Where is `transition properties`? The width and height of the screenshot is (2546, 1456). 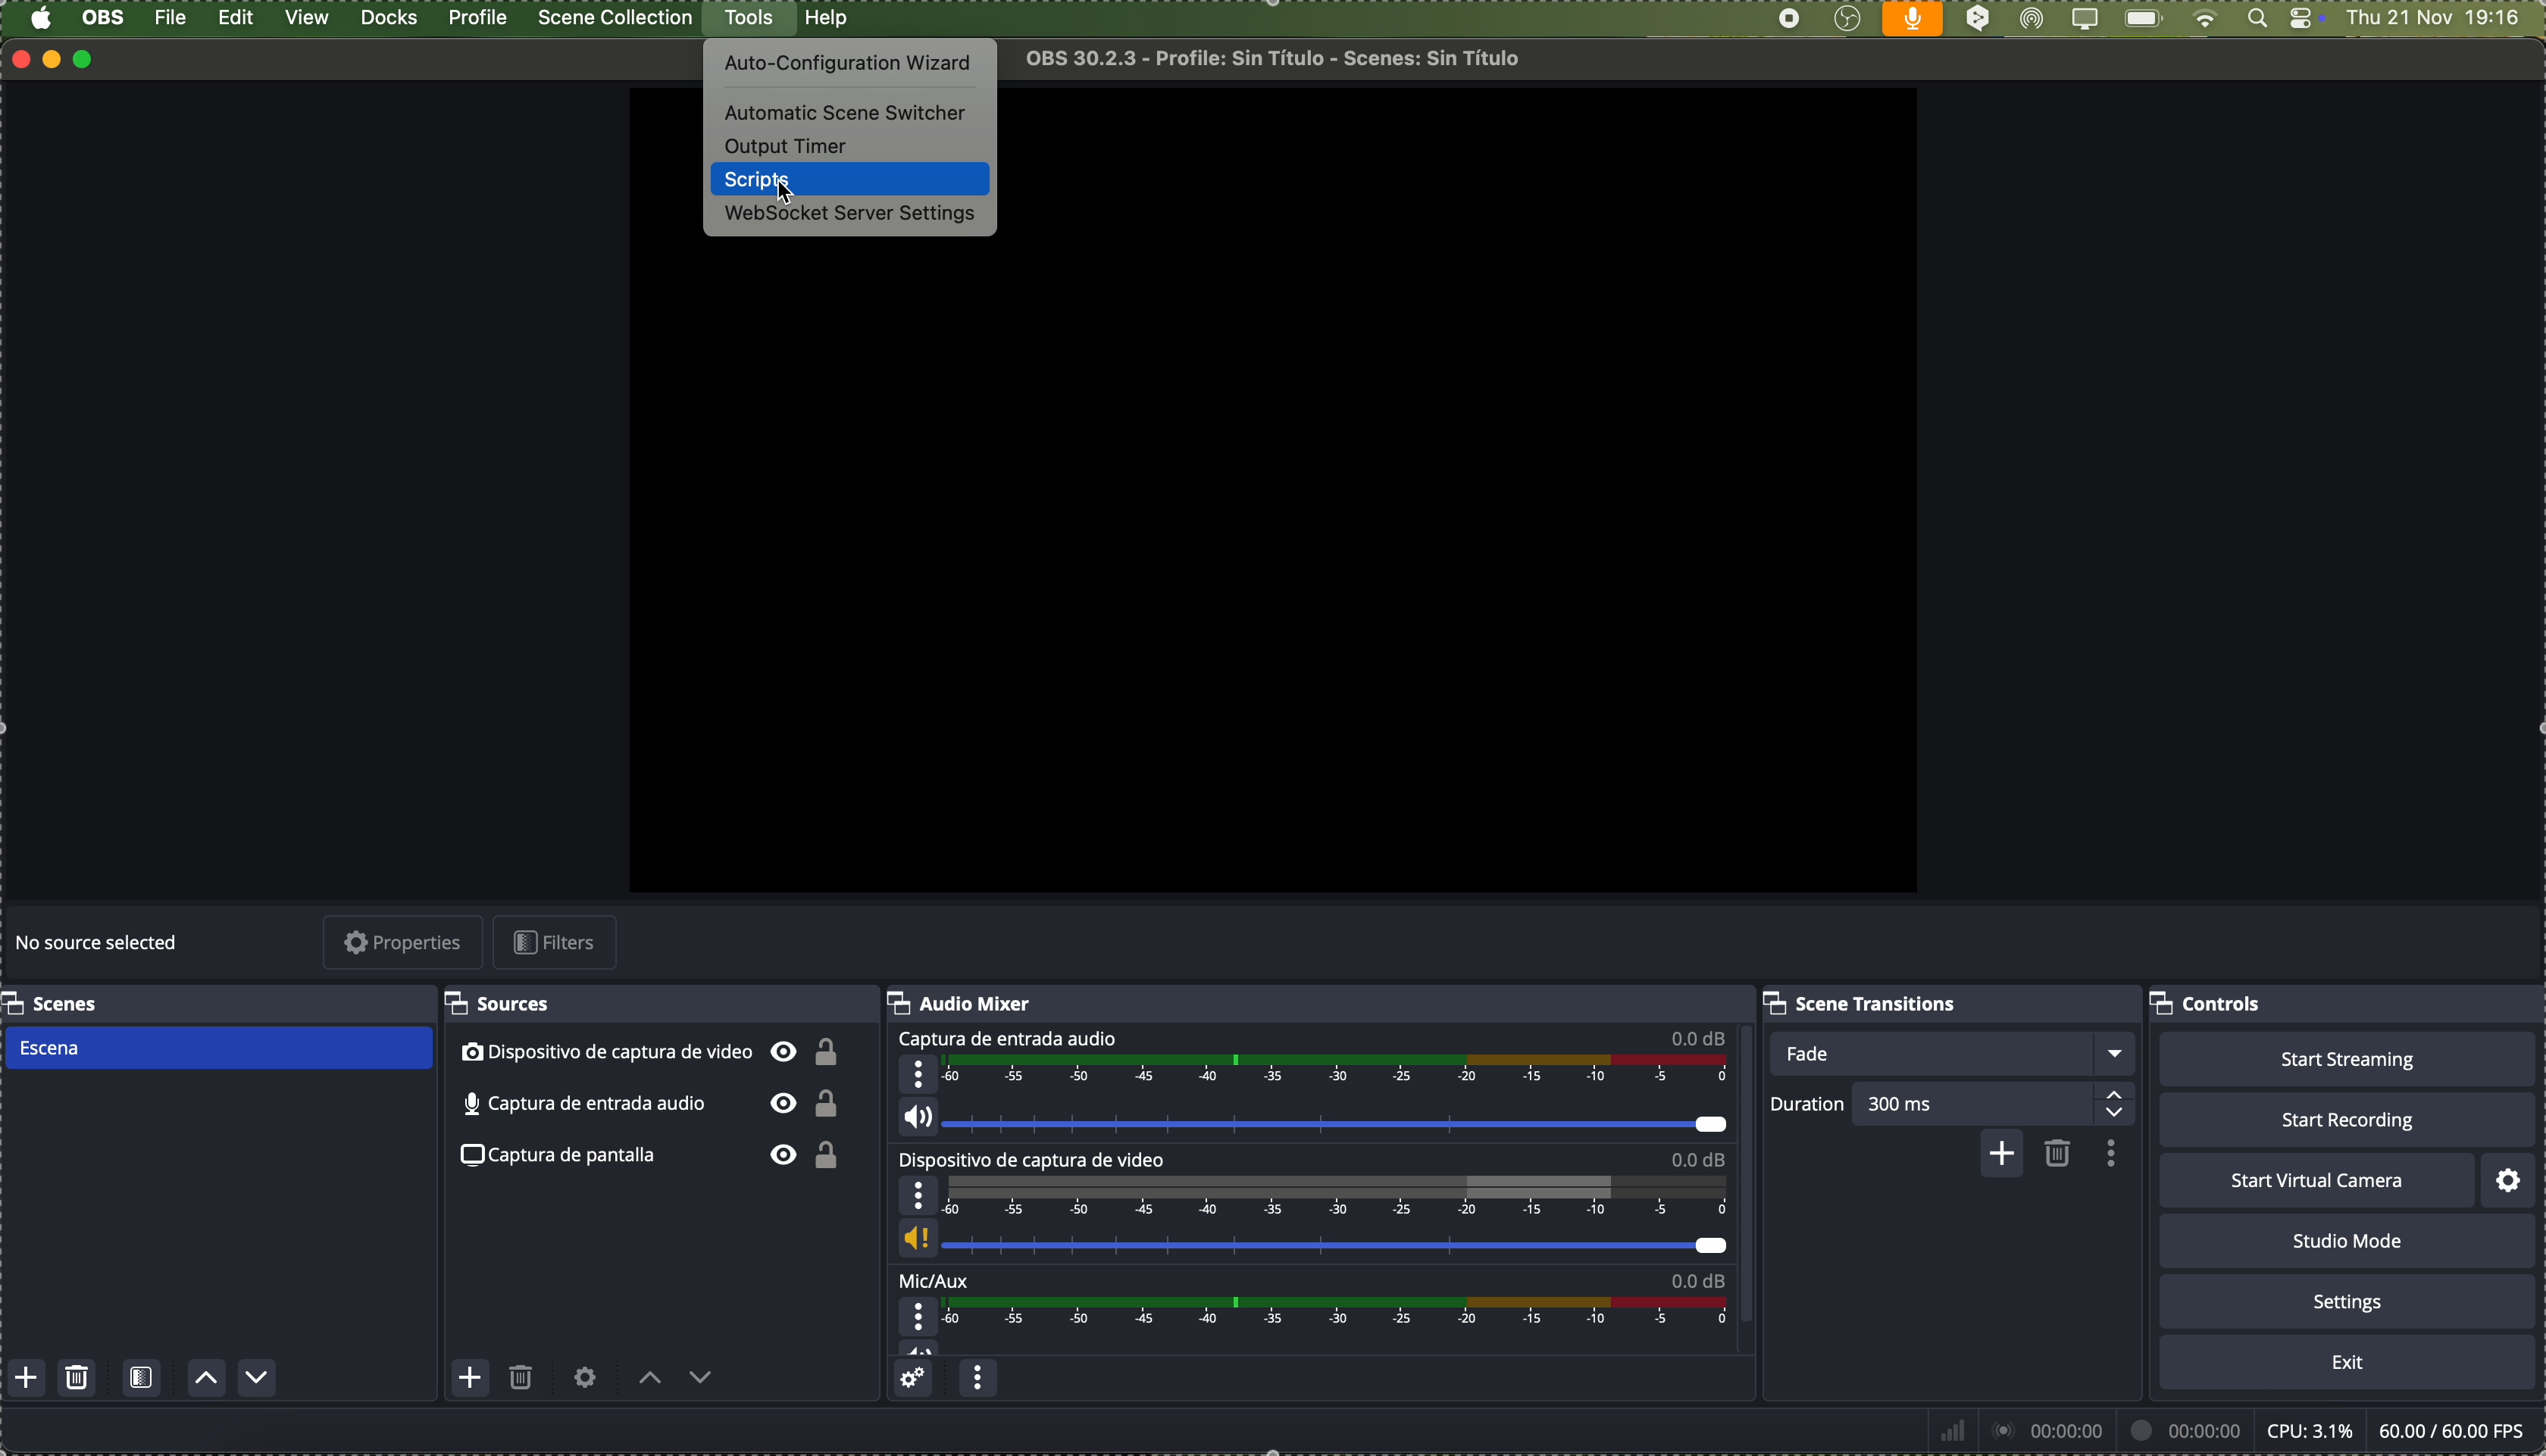
transition properties is located at coordinates (2108, 1153).